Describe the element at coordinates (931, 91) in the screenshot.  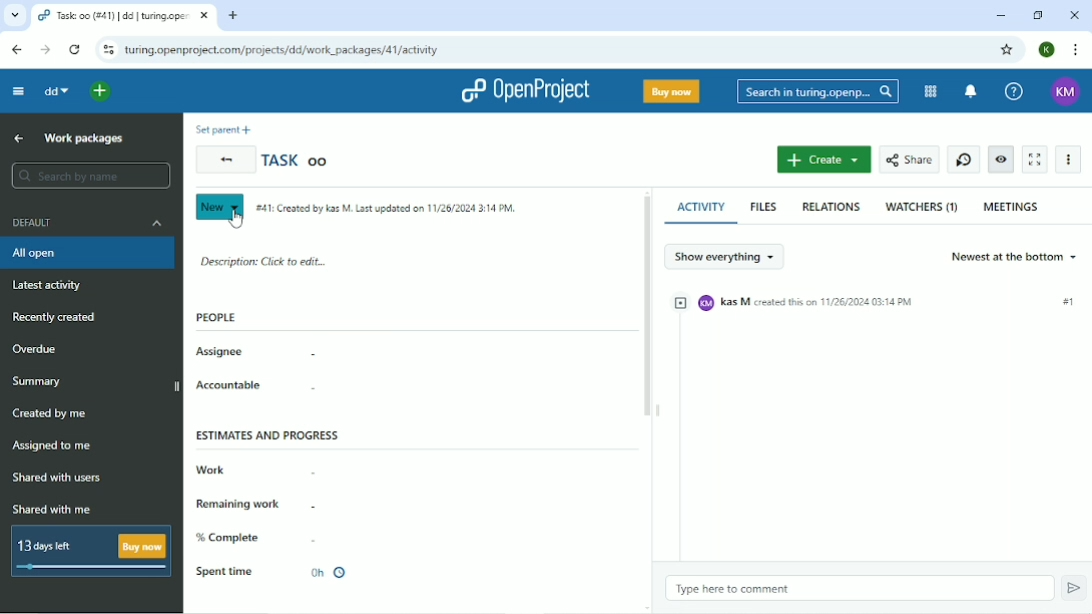
I see `Modules` at that location.